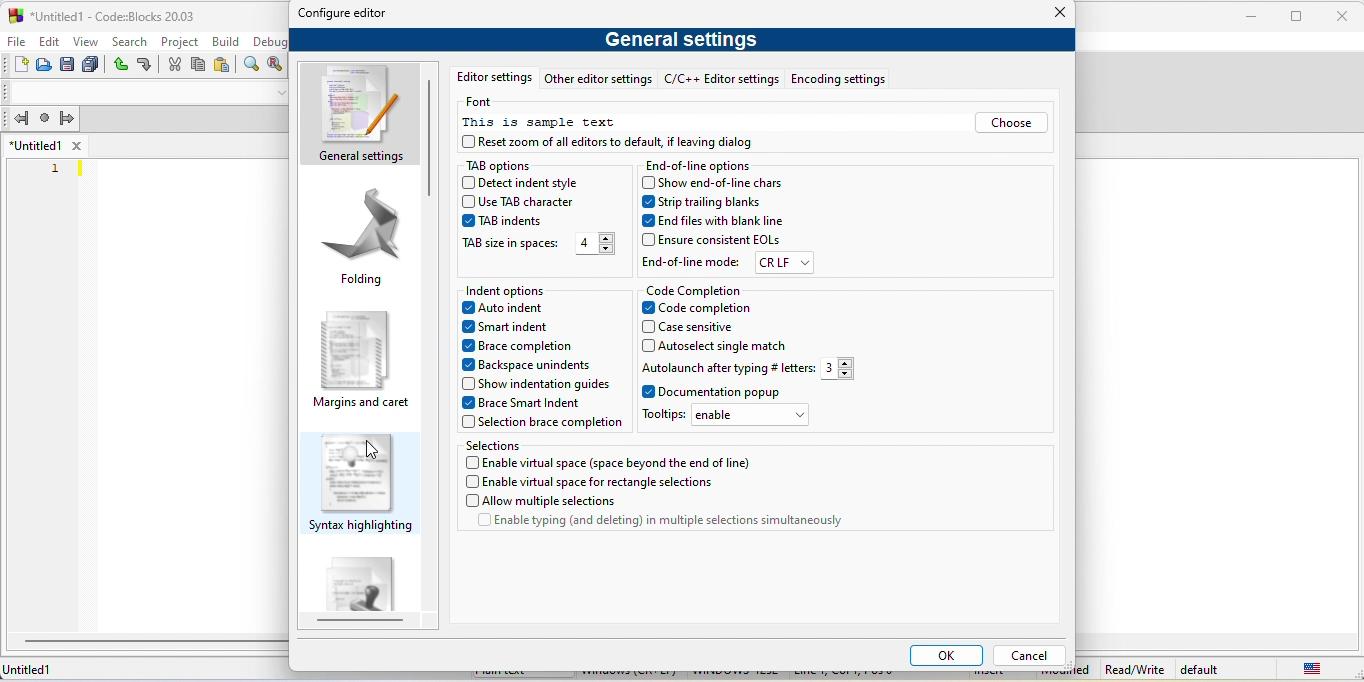  What do you see at coordinates (544, 122) in the screenshot?
I see `this is sample text` at bounding box center [544, 122].